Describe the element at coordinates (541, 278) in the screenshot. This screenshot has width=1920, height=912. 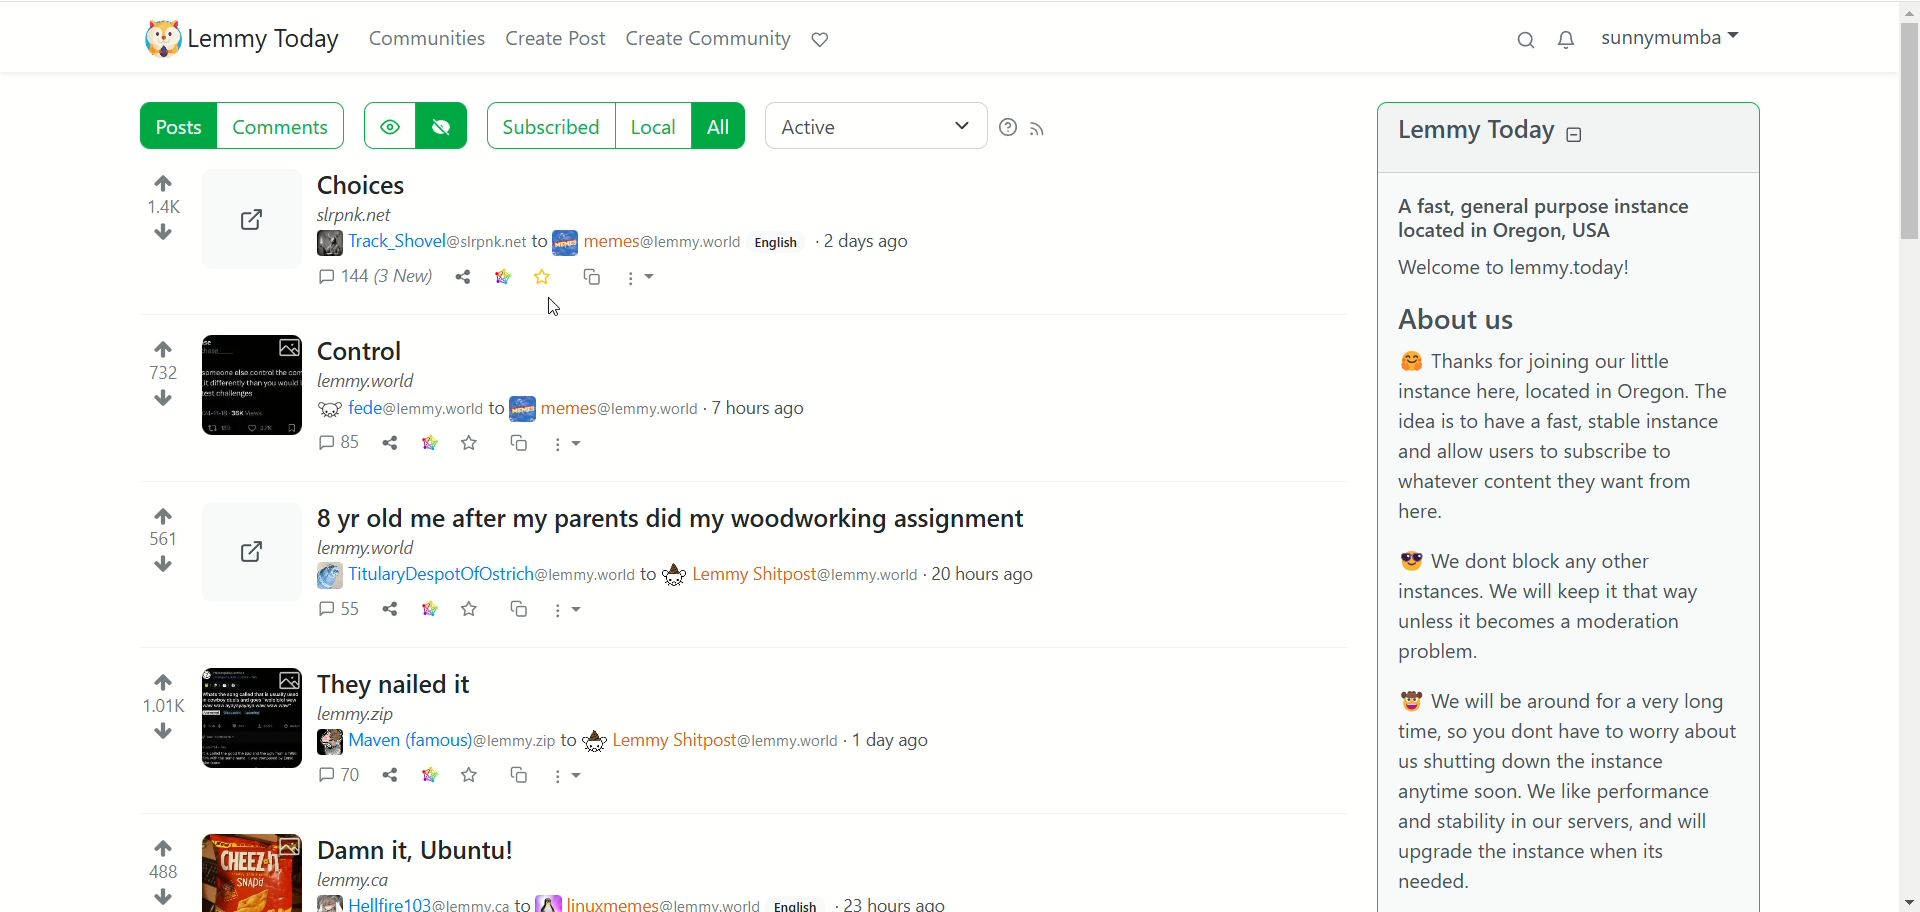
I see `save (book marked)` at that location.